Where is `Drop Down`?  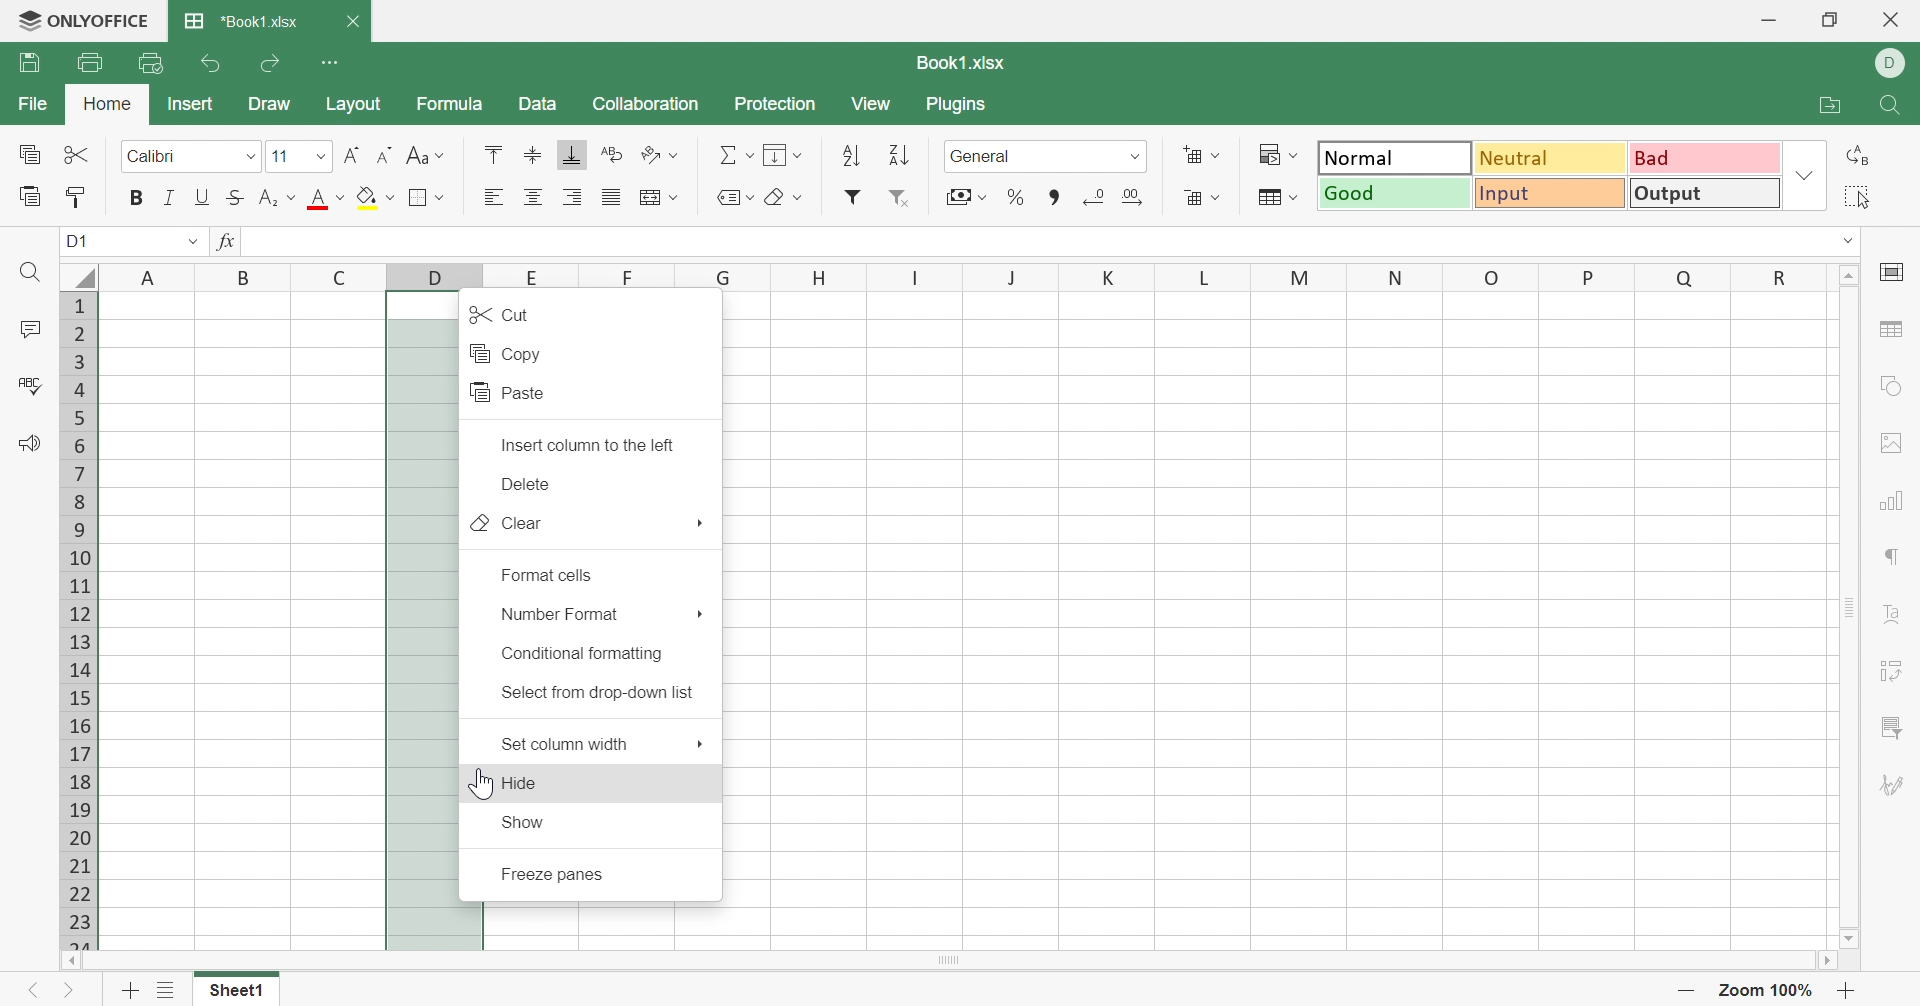
Drop Down is located at coordinates (748, 156).